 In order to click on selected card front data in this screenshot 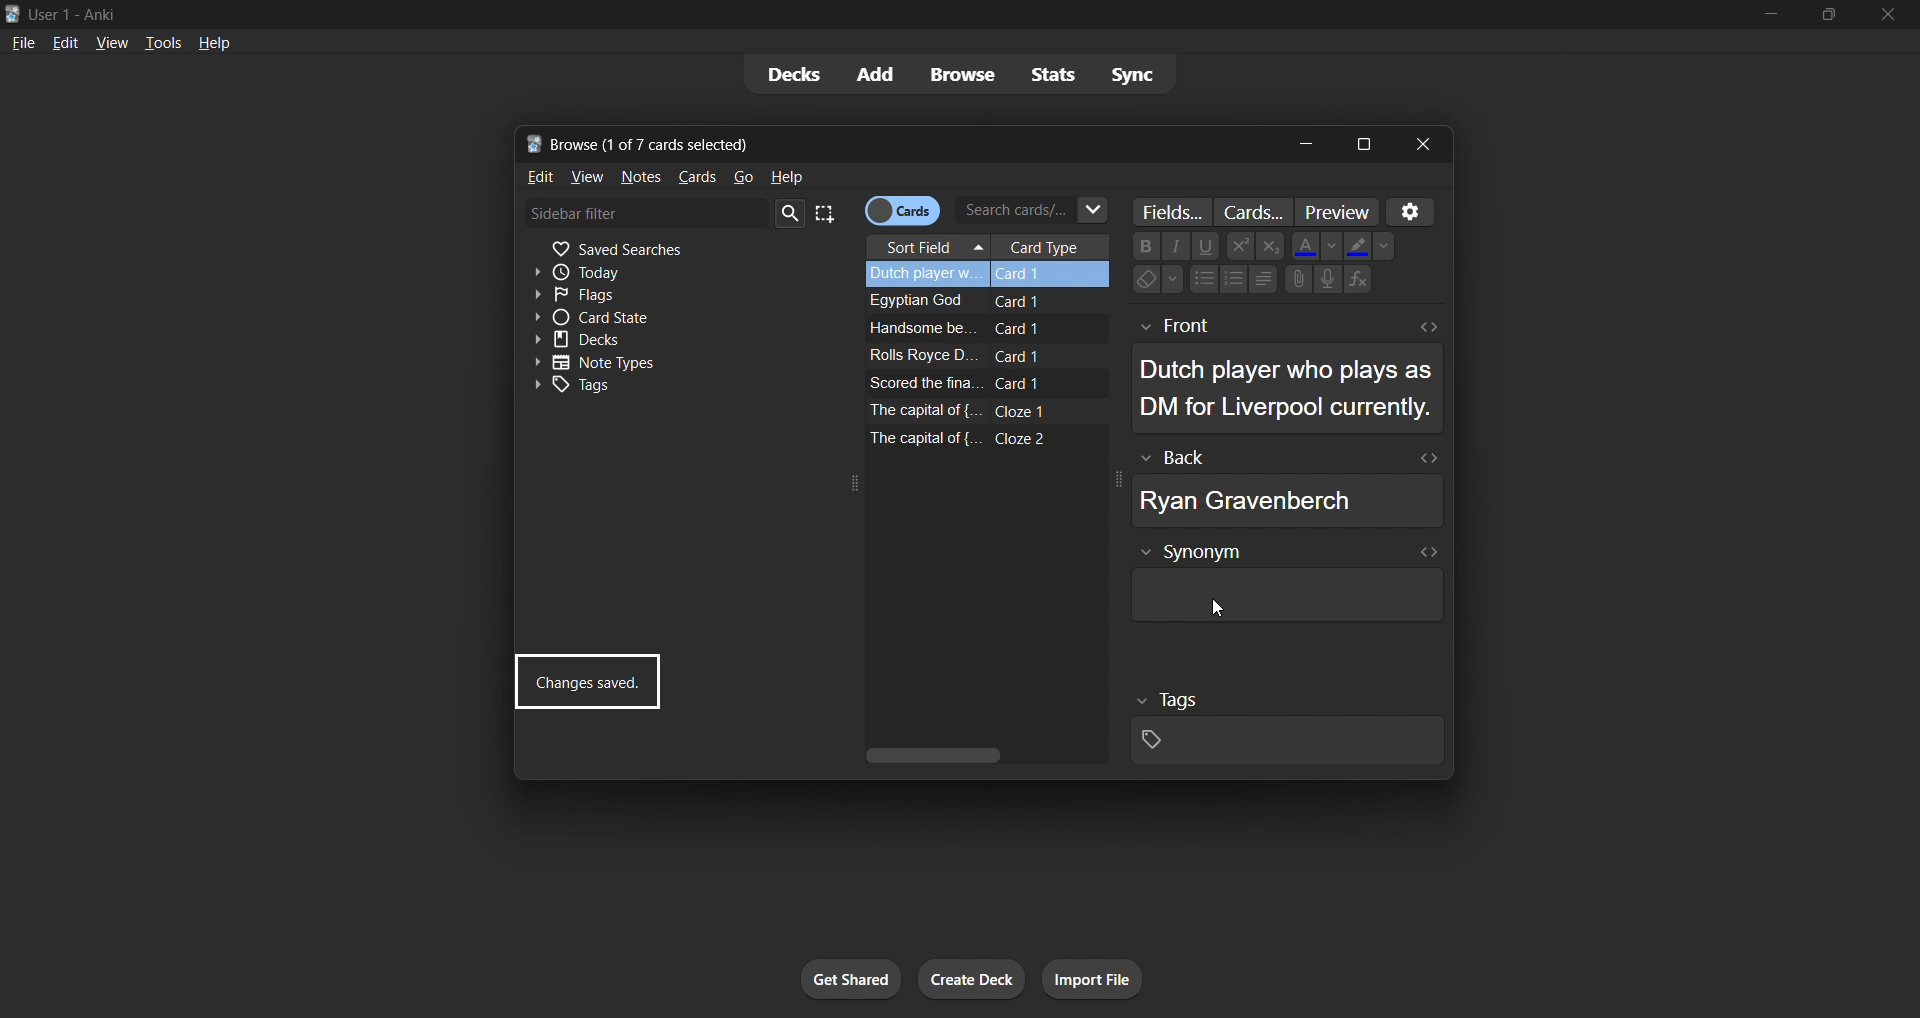, I will do `click(1284, 373)`.